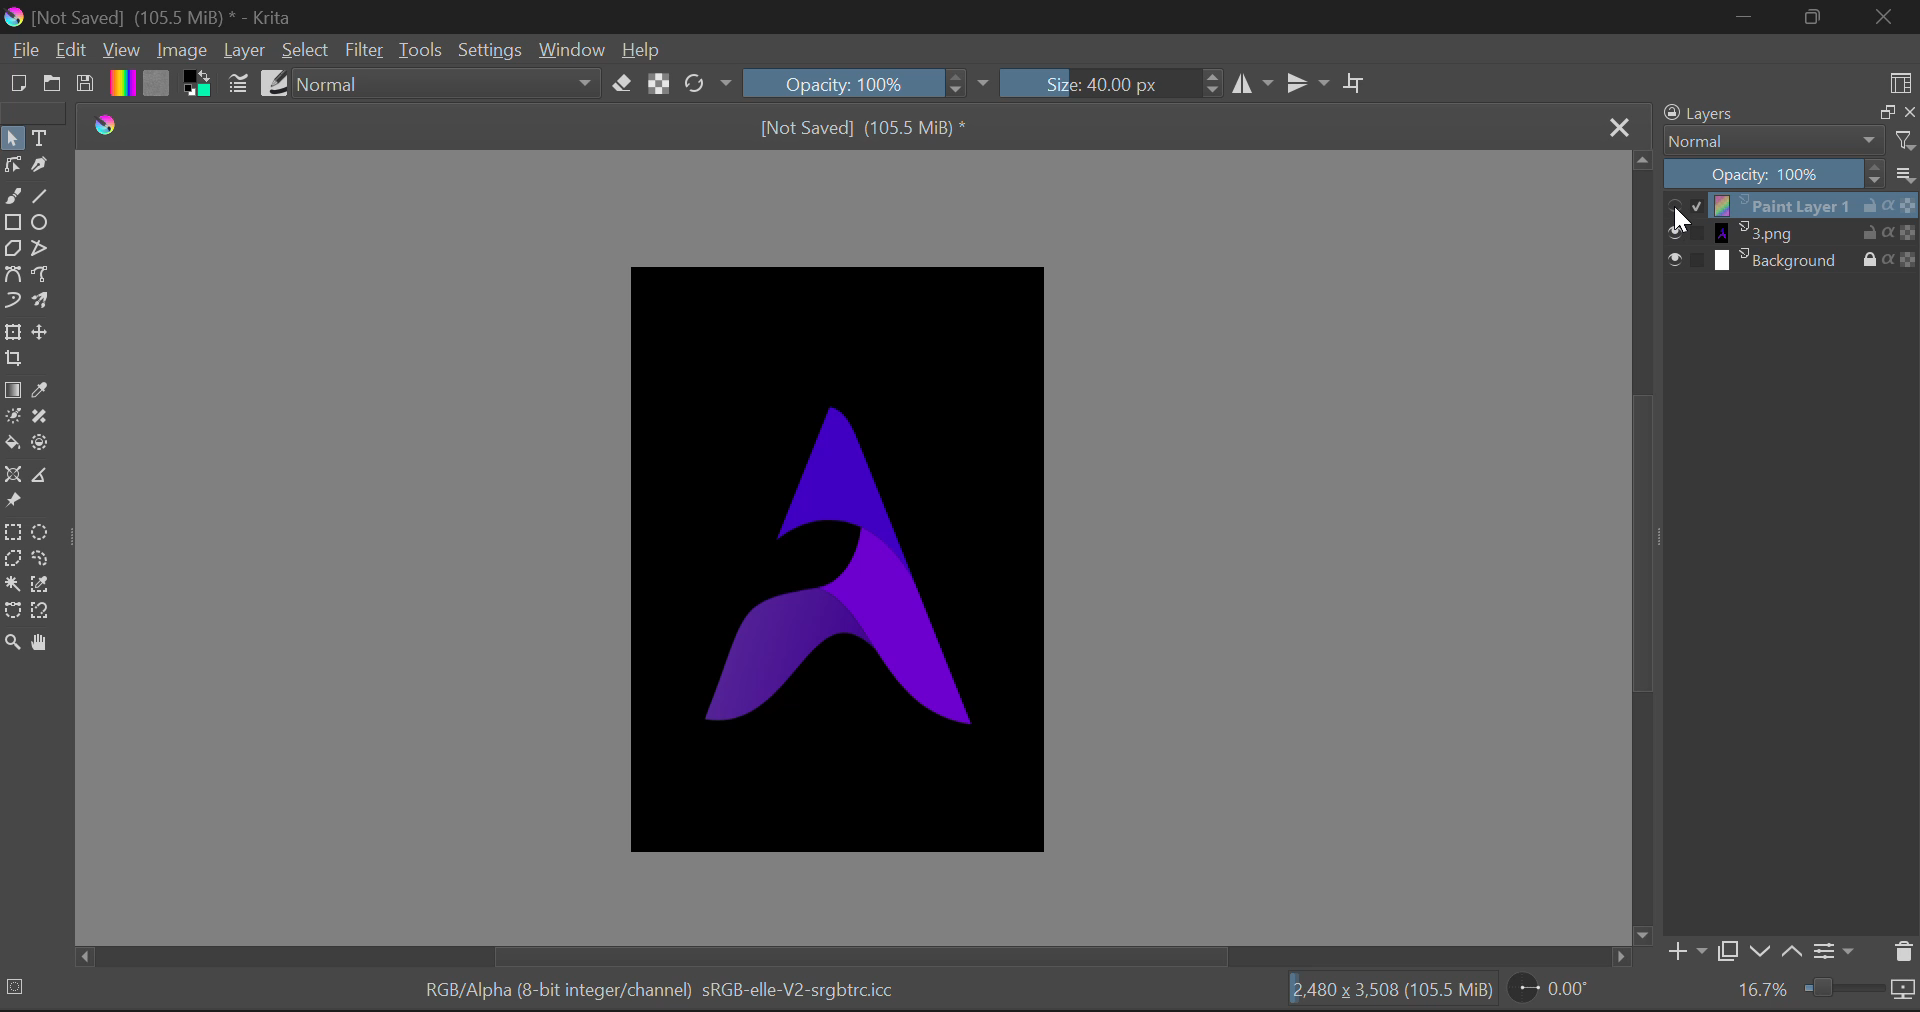  What do you see at coordinates (1908, 260) in the screenshot?
I see `Transparency ` at bounding box center [1908, 260].